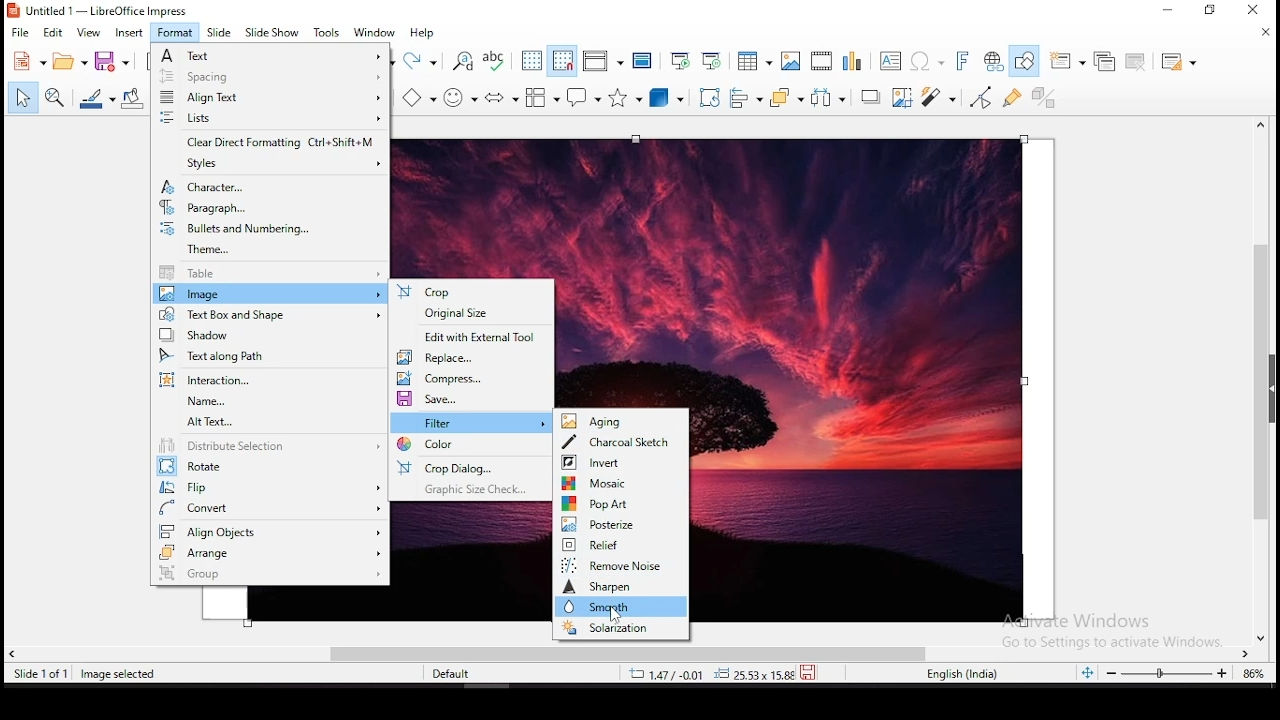 Image resolution: width=1280 pixels, height=720 pixels. Describe the element at coordinates (271, 486) in the screenshot. I see `flip` at that location.